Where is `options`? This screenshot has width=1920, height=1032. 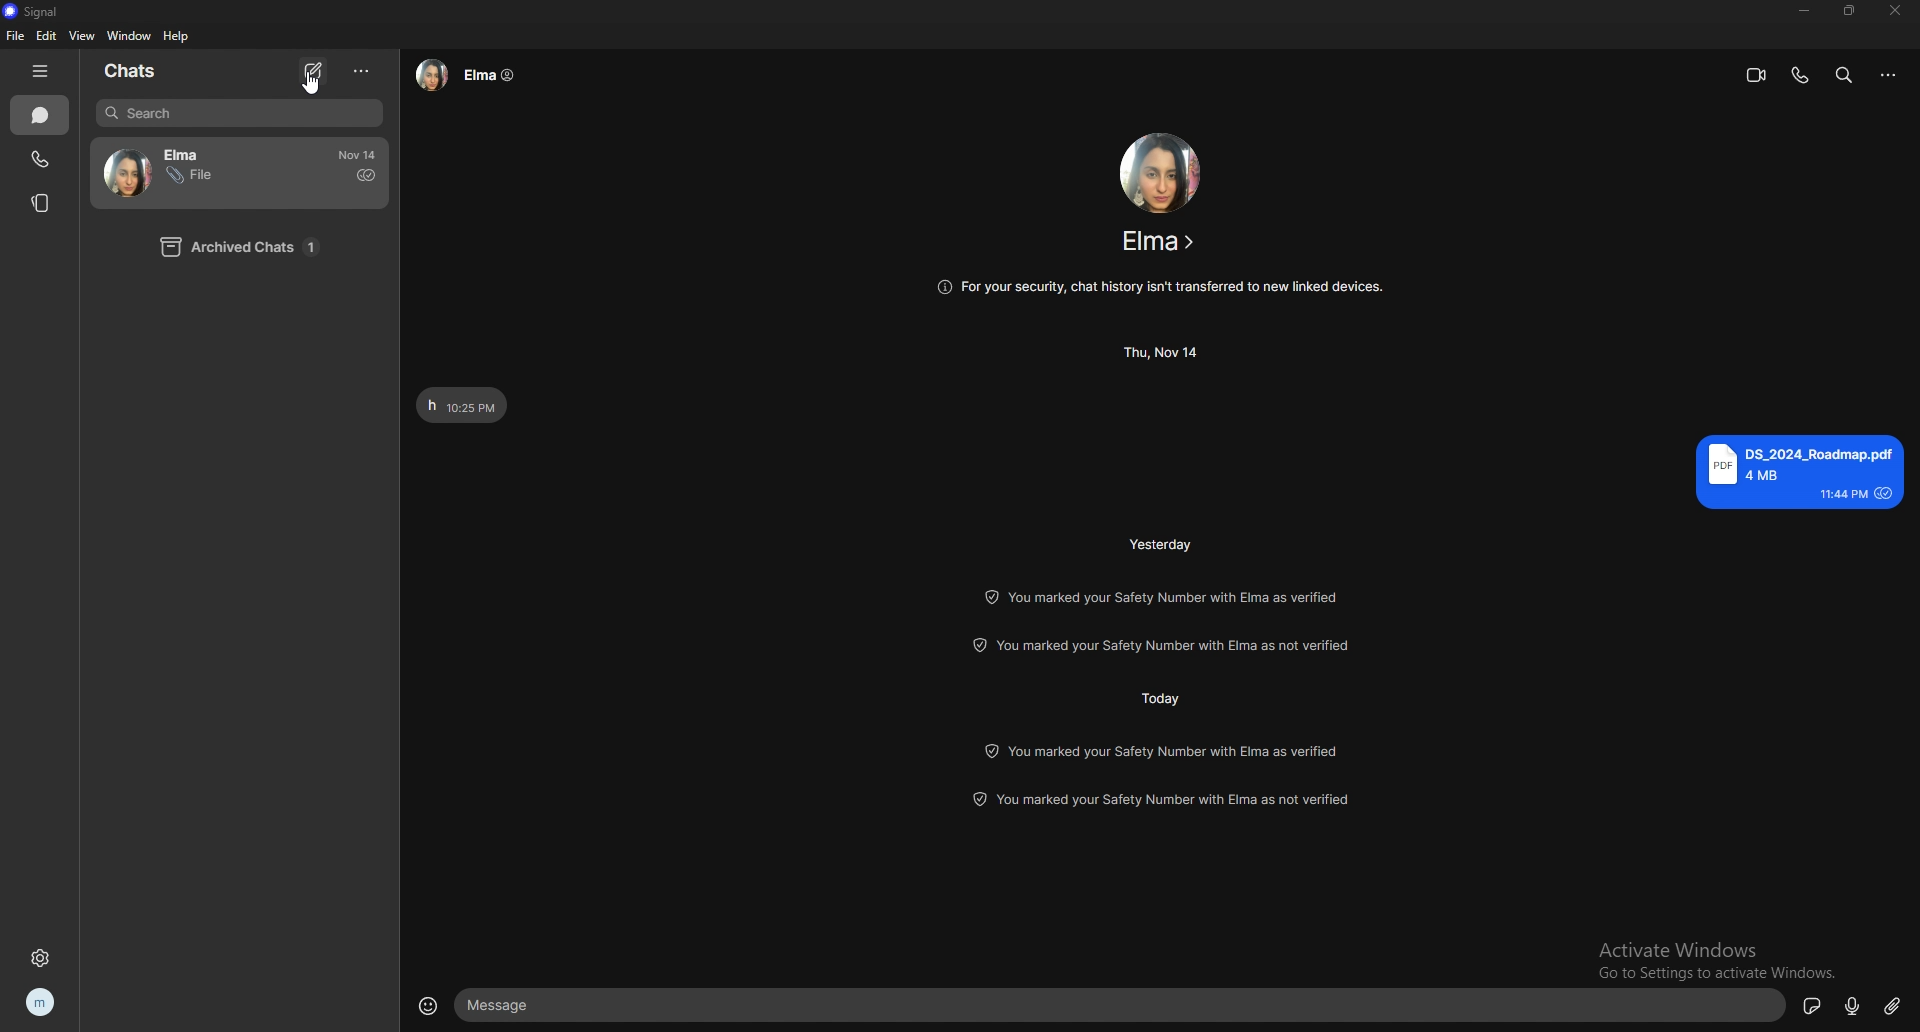 options is located at coordinates (1889, 76).